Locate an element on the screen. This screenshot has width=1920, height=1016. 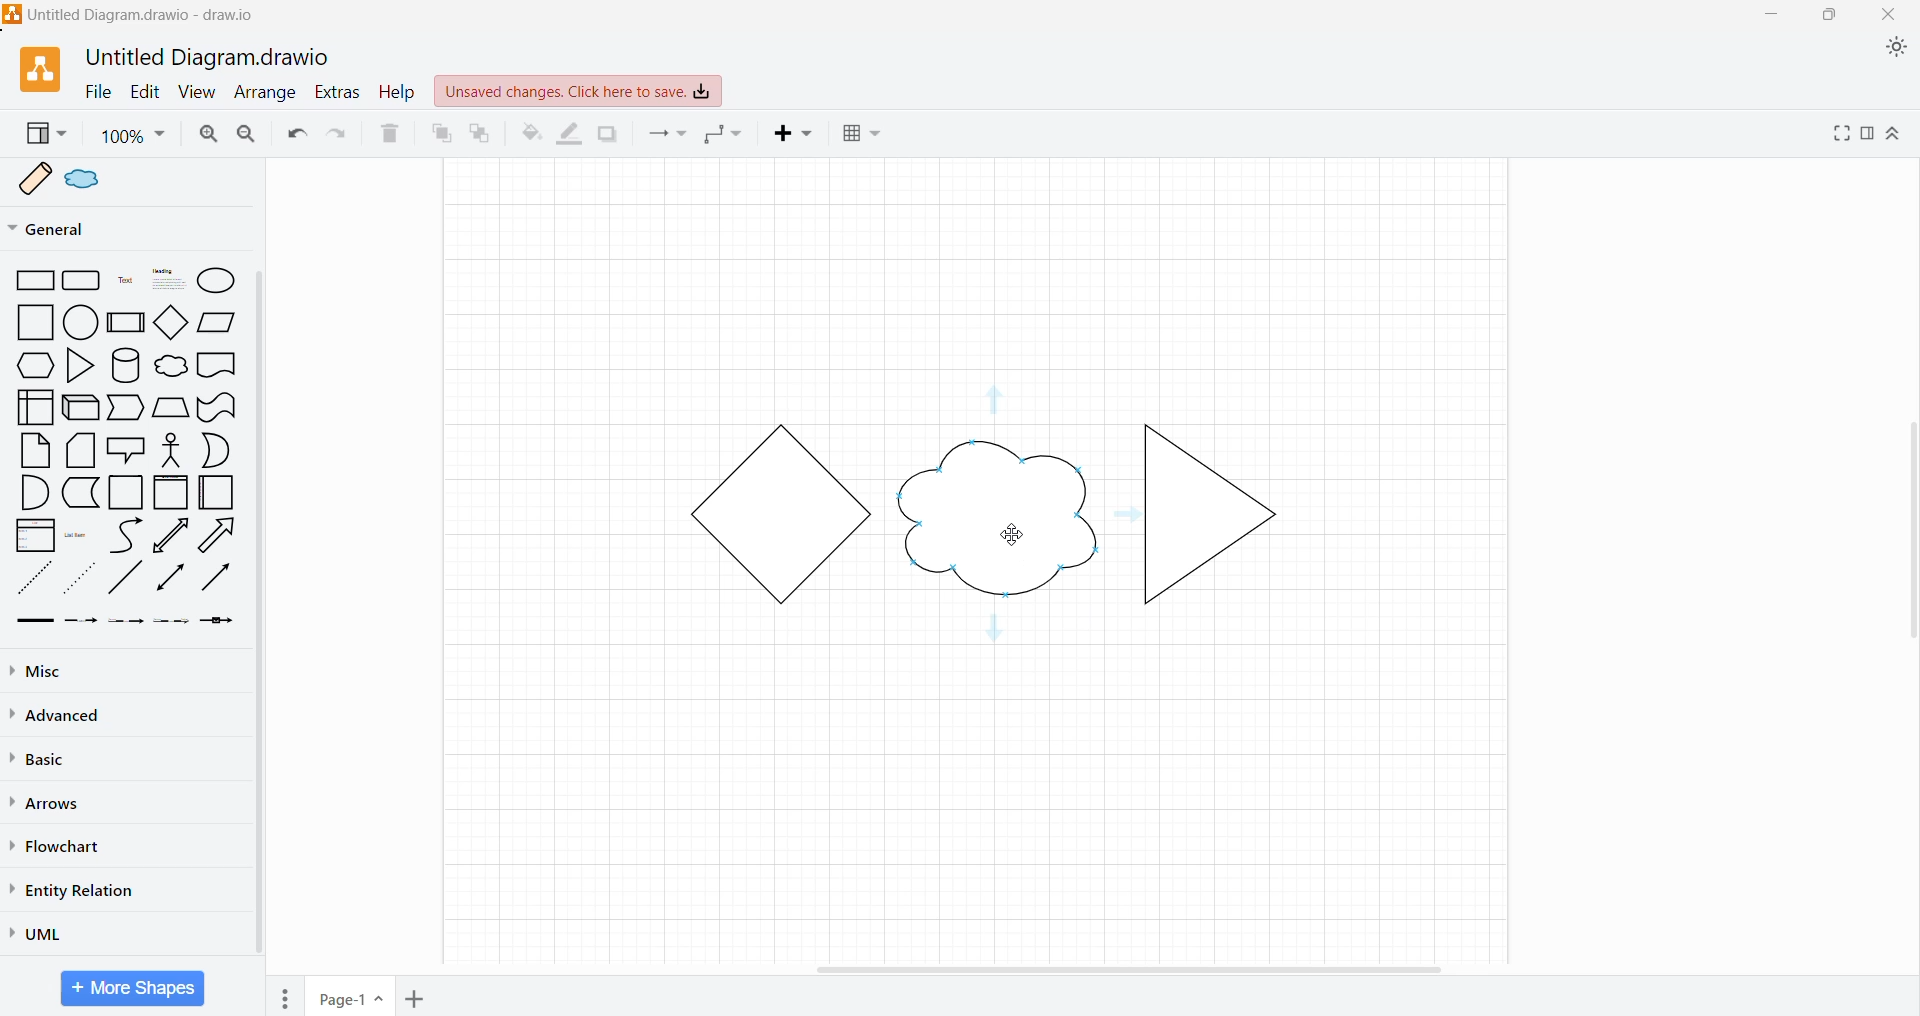
Arrange is located at coordinates (265, 93).